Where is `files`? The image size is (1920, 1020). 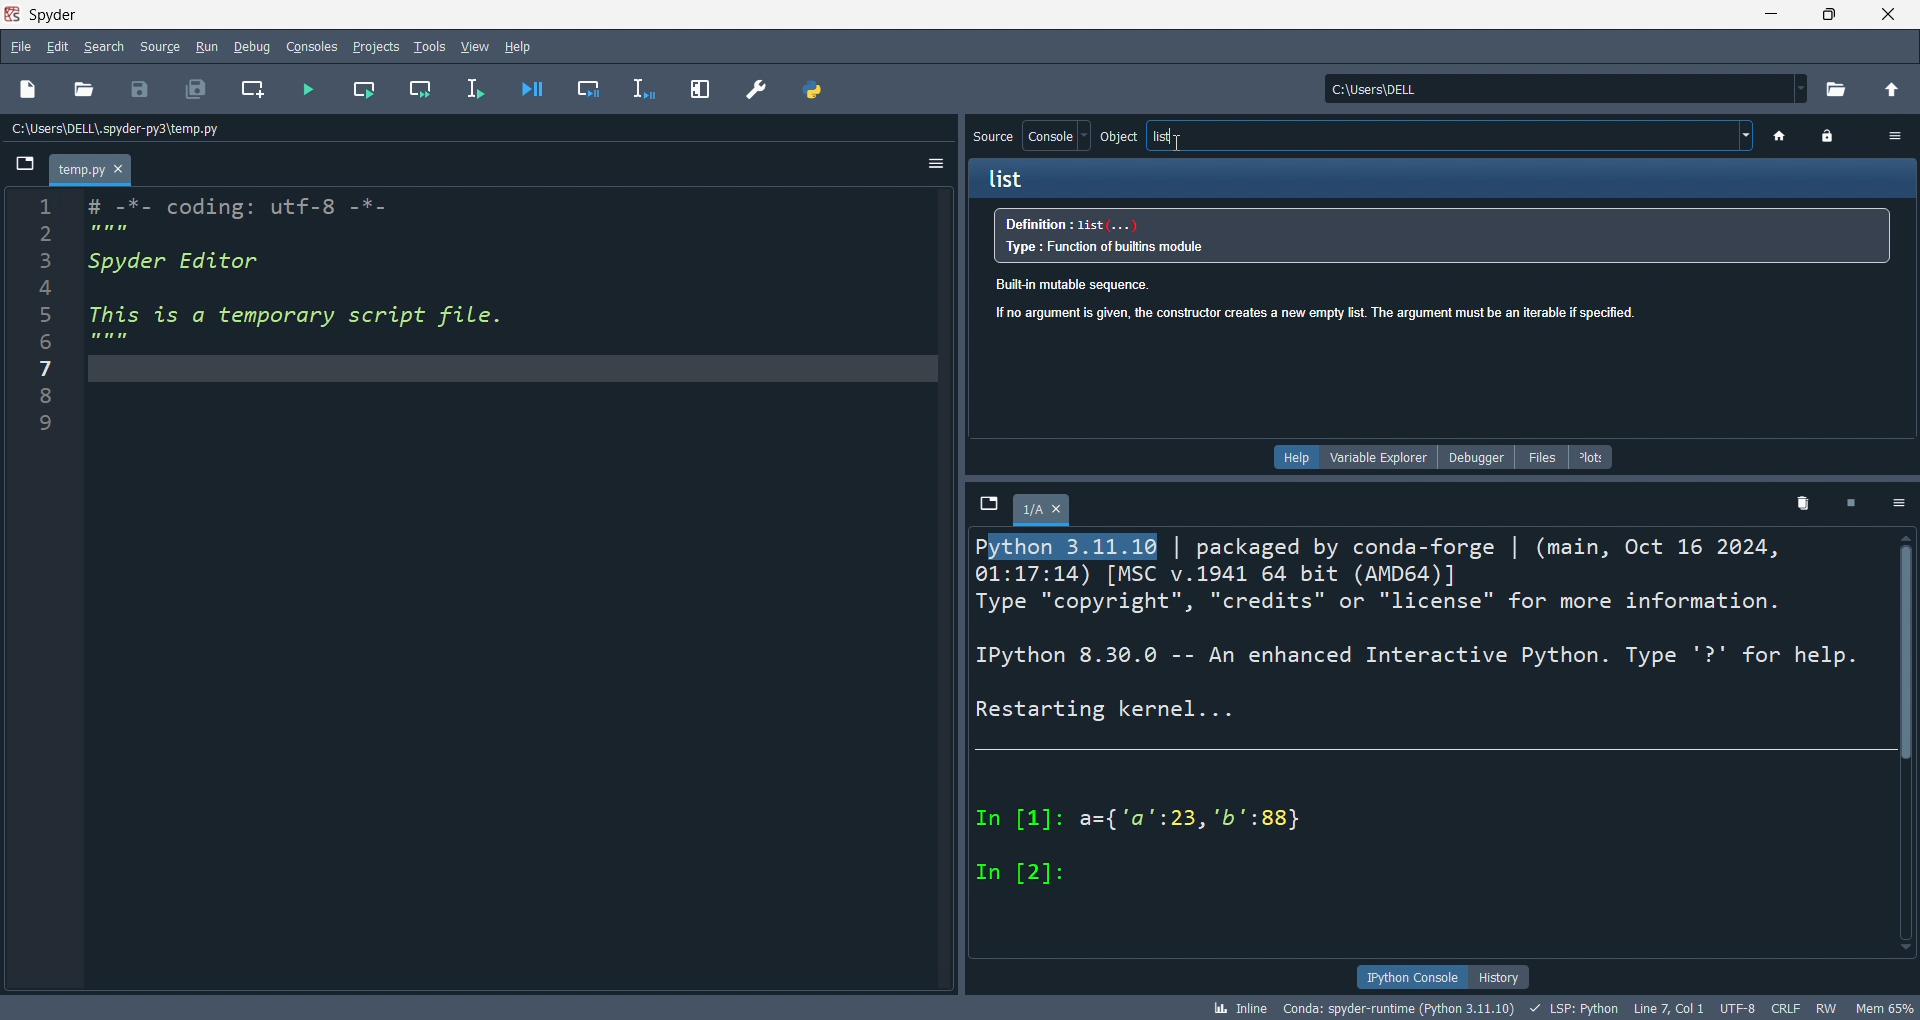
files is located at coordinates (1536, 455).